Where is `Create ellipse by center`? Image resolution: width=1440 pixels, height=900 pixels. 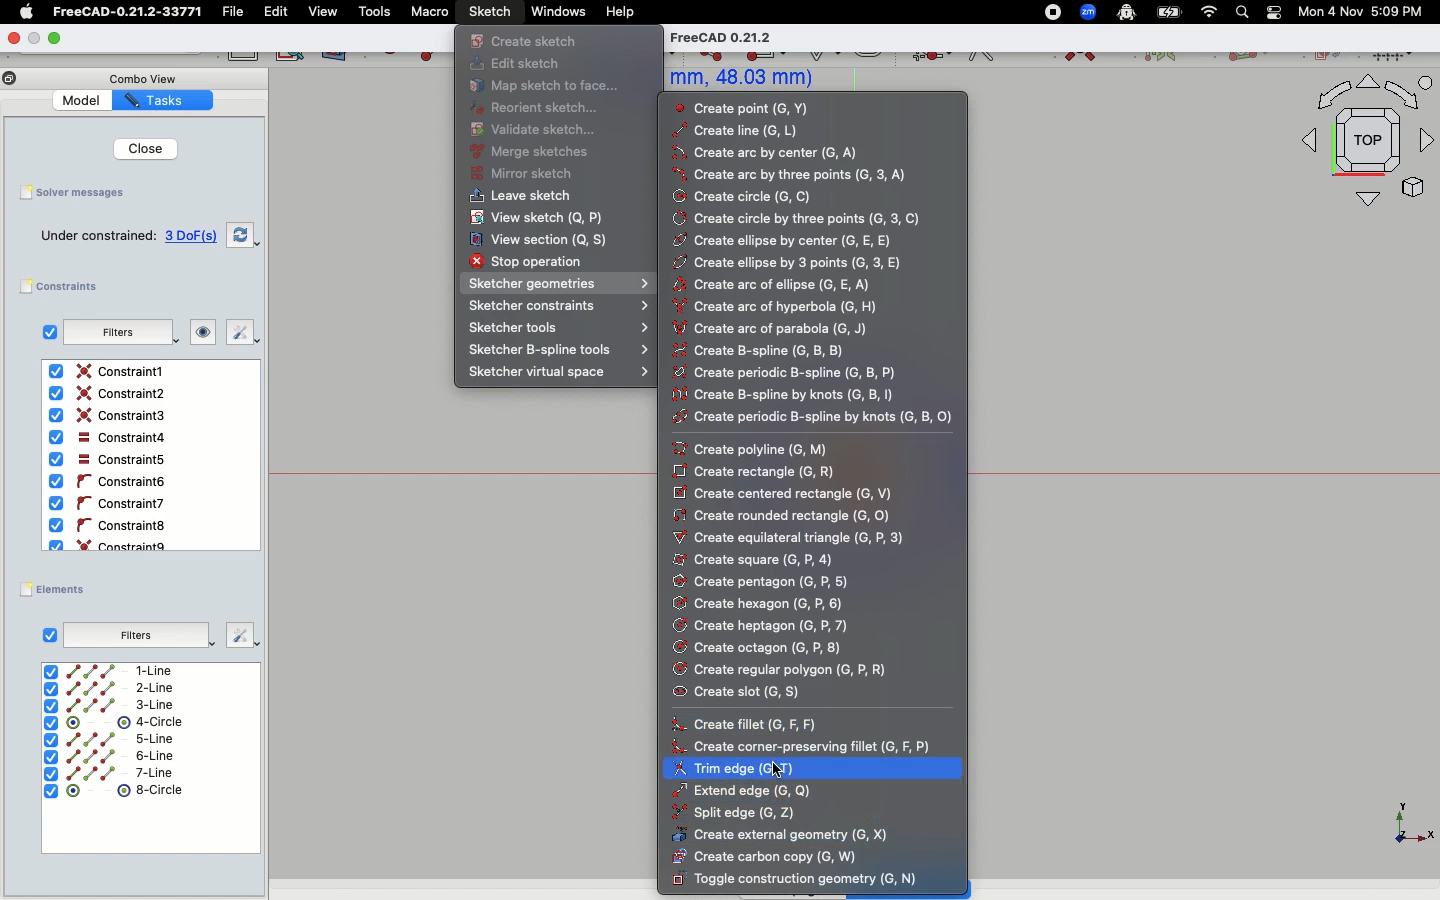 Create ellipse by center is located at coordinates (785, 243).